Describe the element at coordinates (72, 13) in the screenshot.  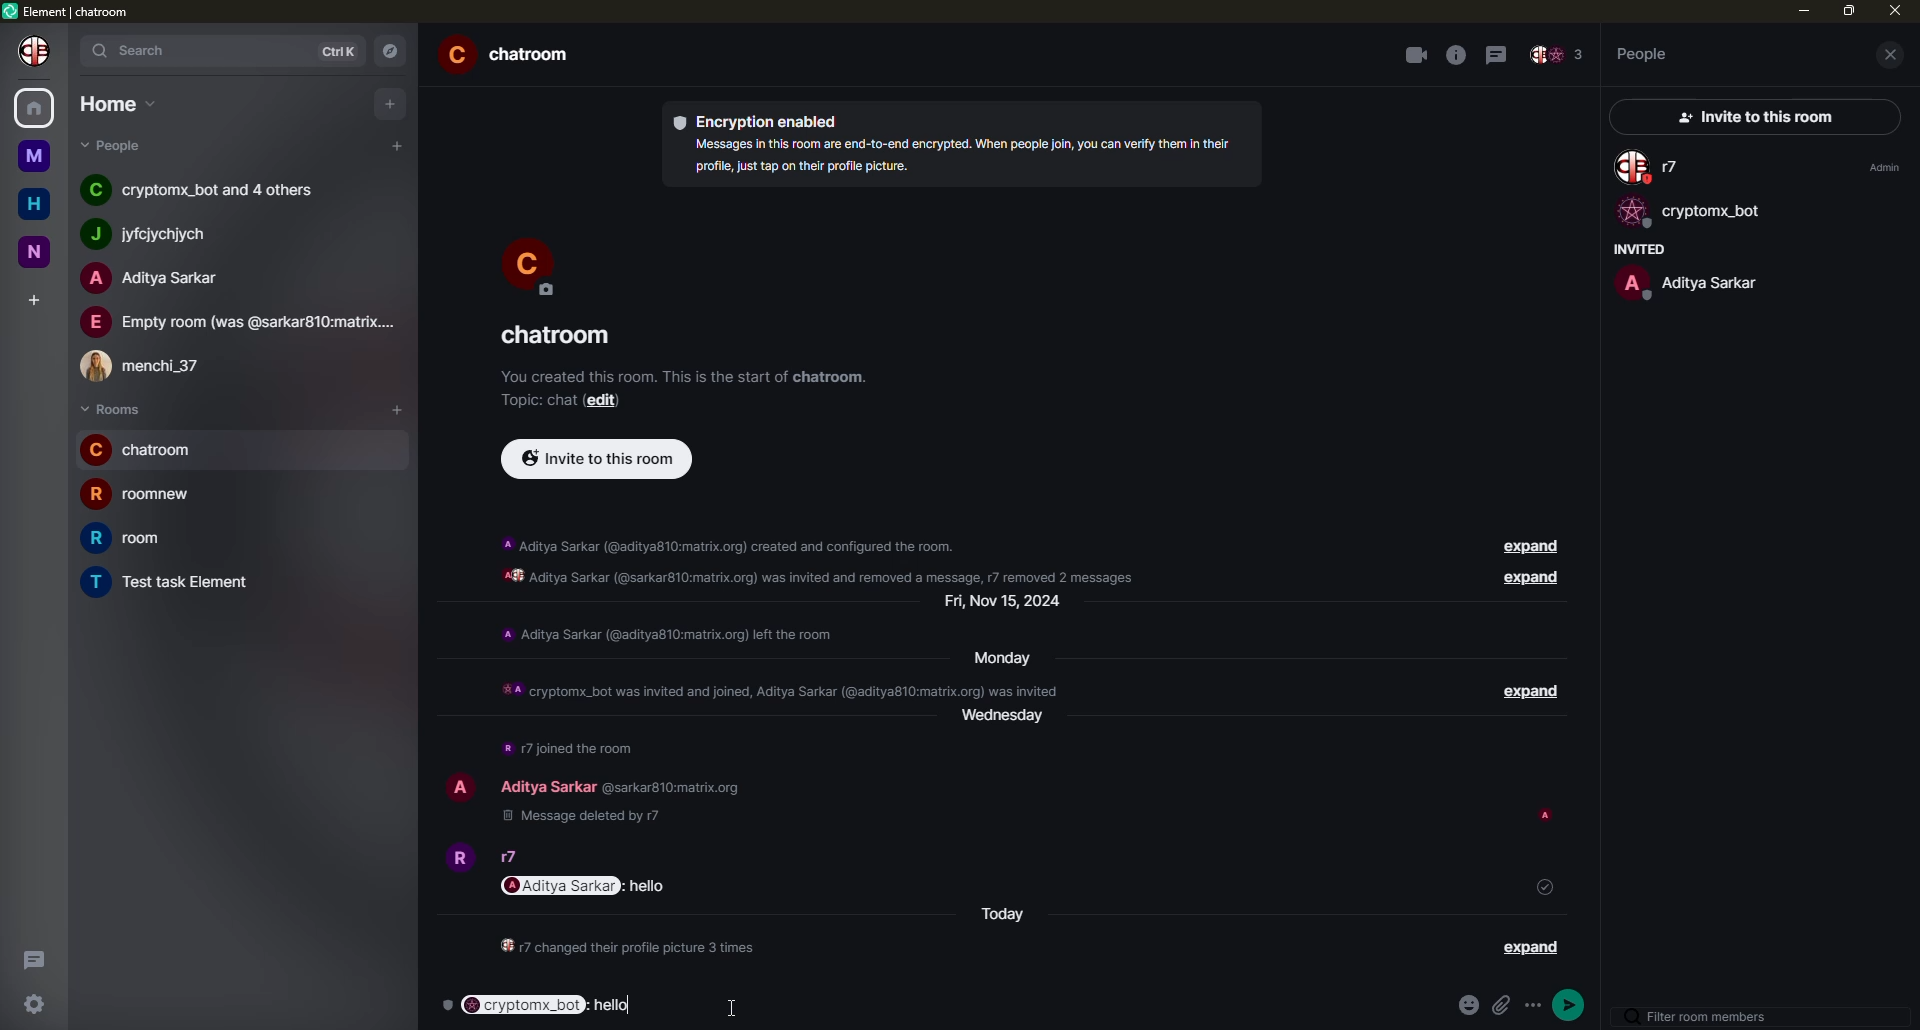
I see `element` at that location.